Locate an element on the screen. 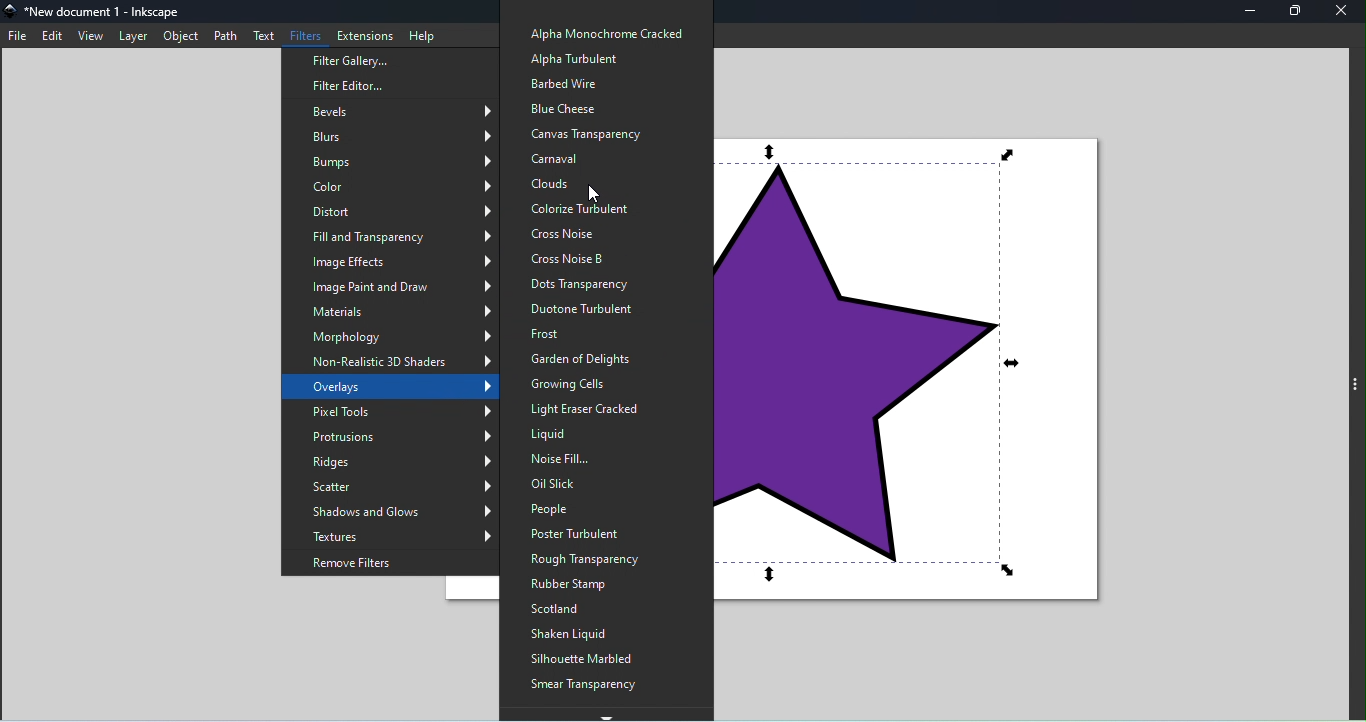 Image resolution: width=1366 pixels, height=722 pixels. People  is located at coordinates (582, 509).